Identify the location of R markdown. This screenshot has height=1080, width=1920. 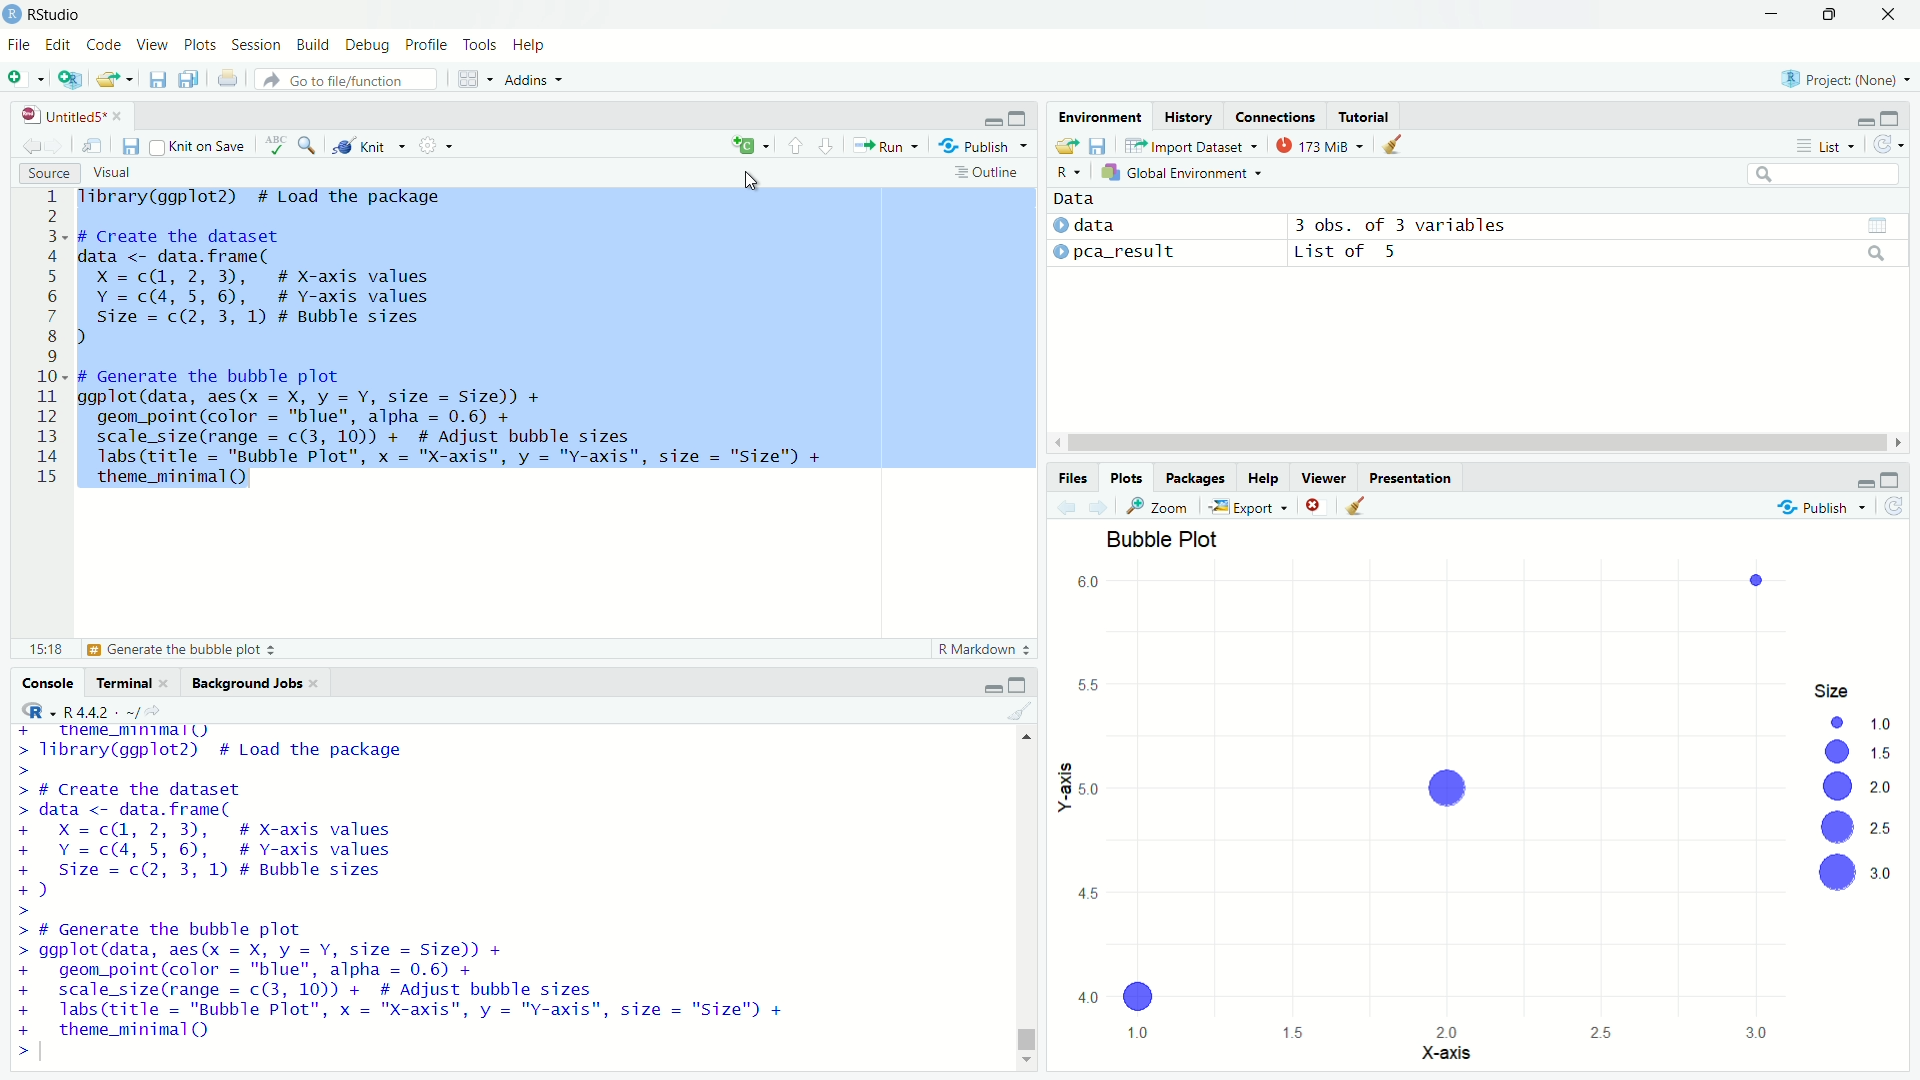
(985, 649).